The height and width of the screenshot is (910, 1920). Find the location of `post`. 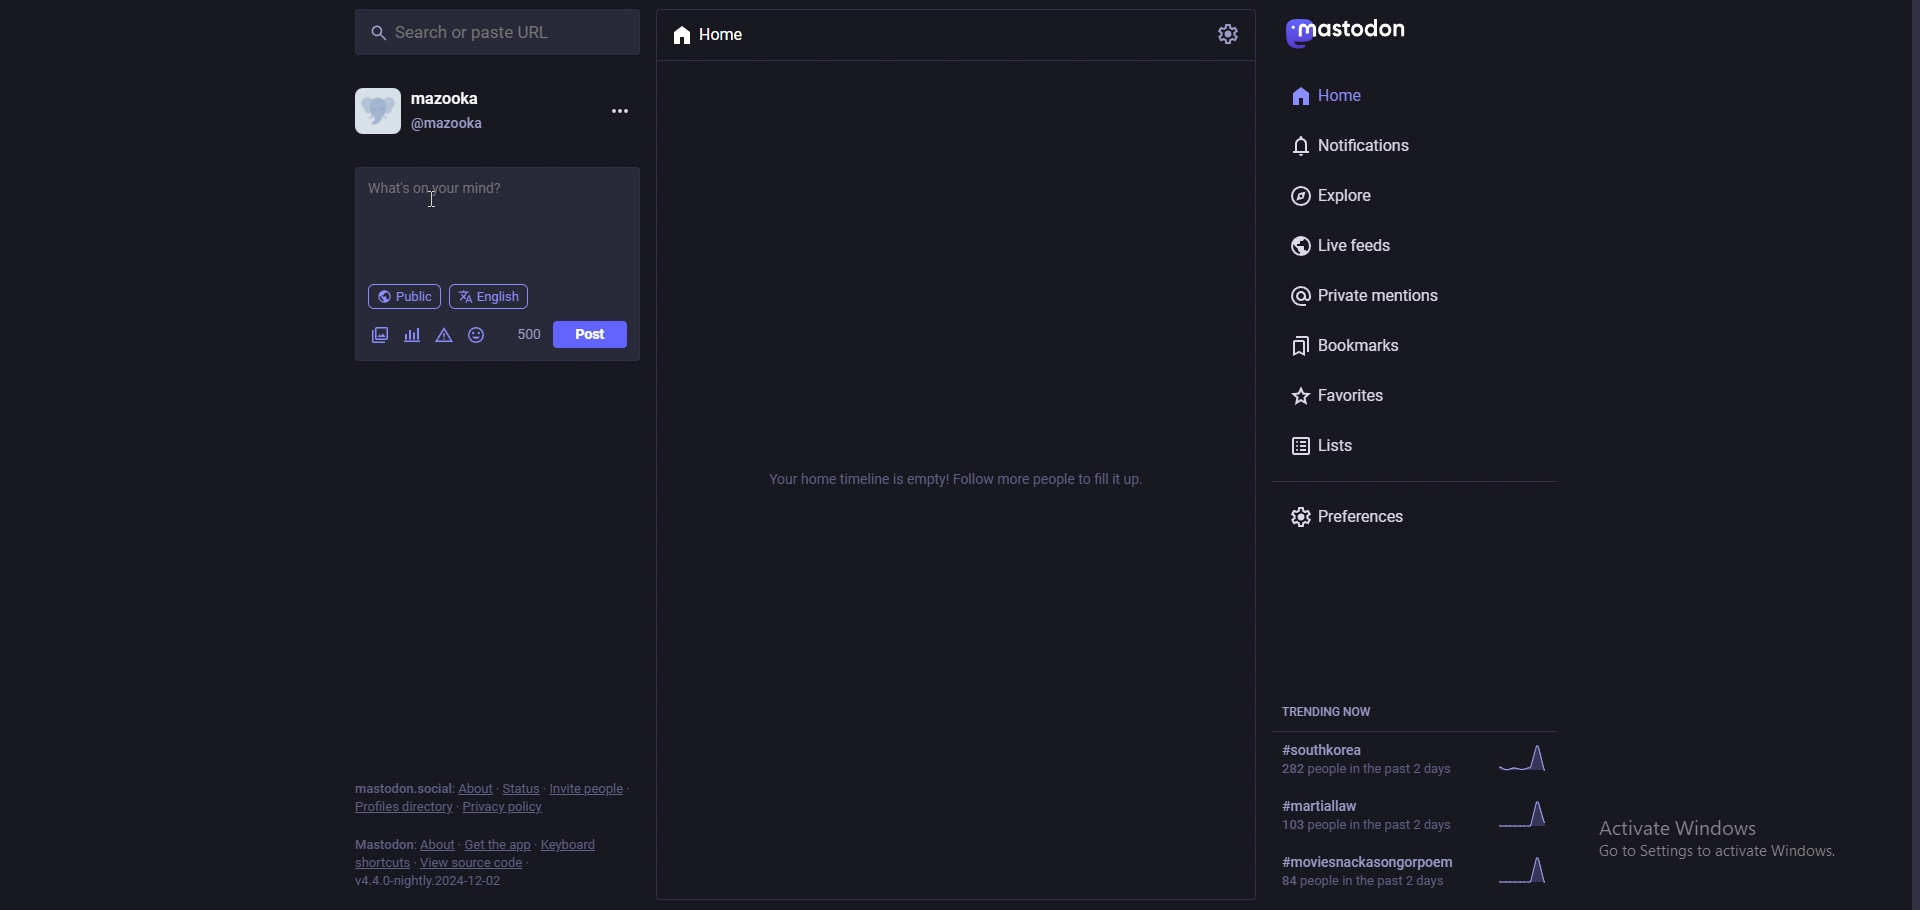

post is located at coordinates (591, 335).